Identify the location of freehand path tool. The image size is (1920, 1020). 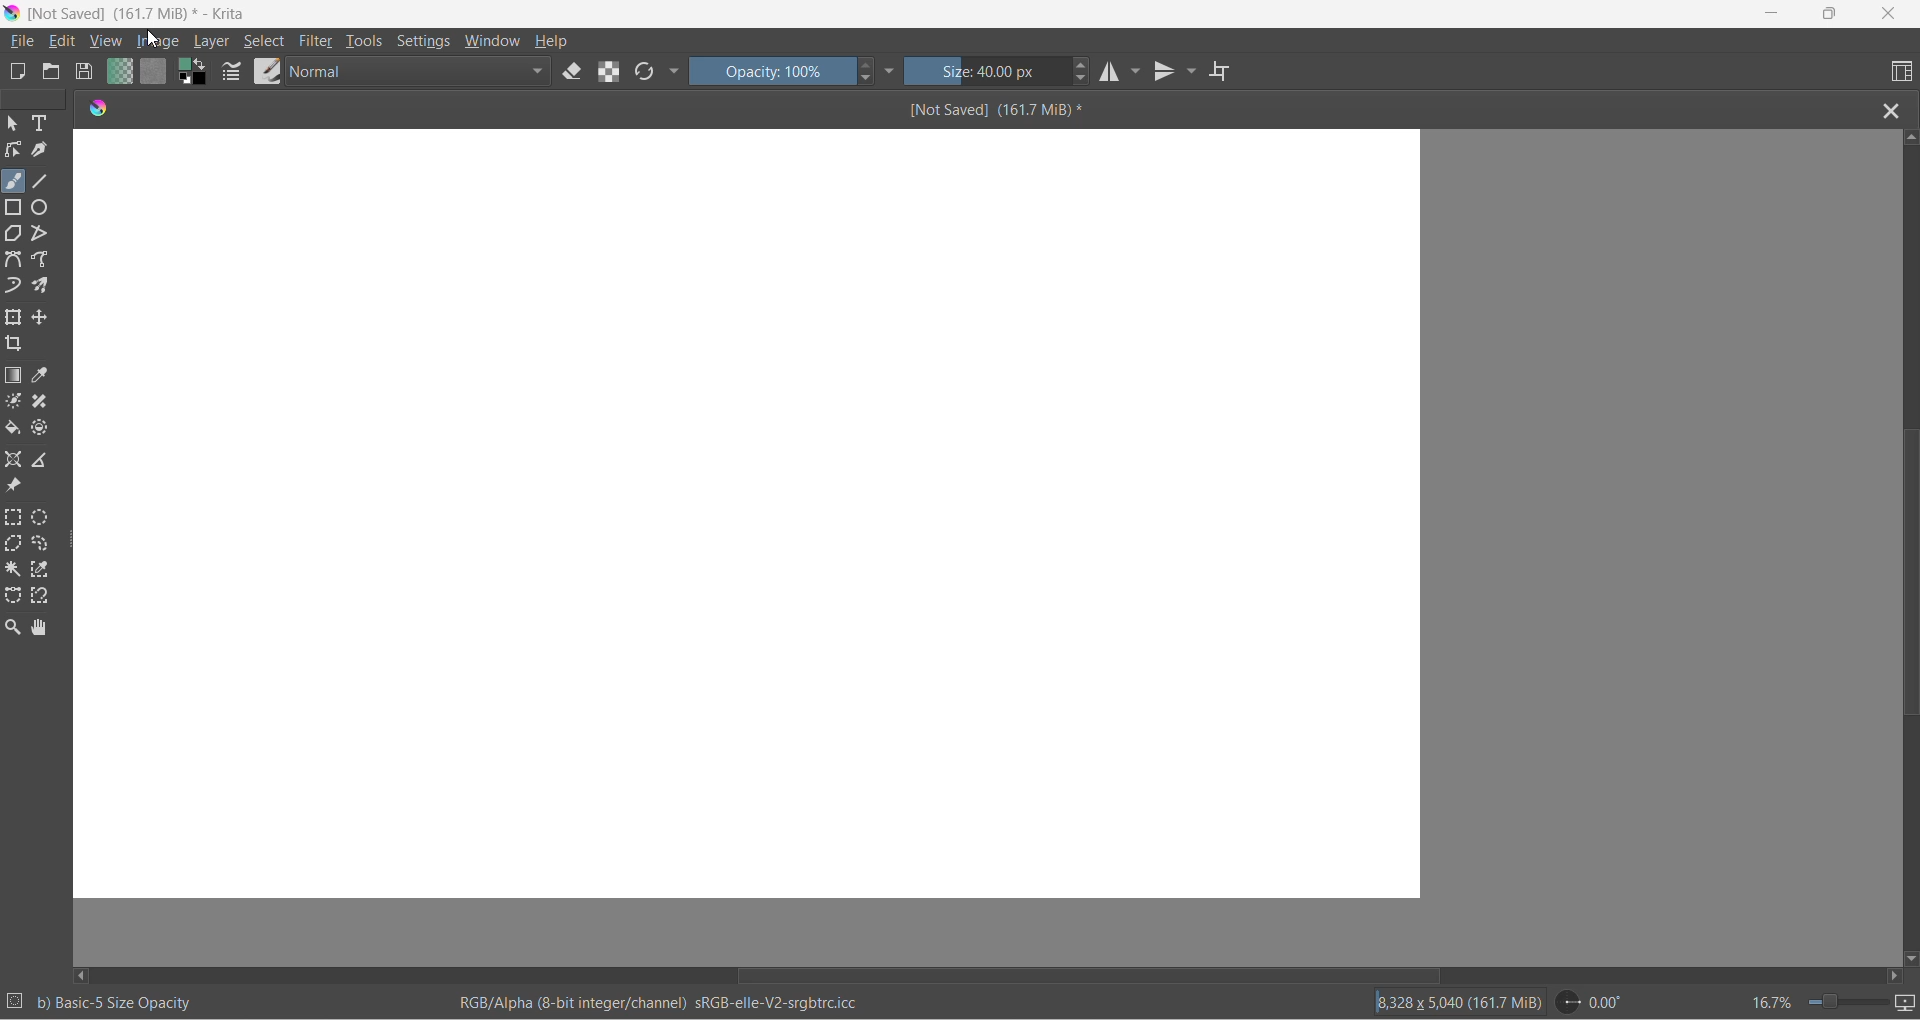
(45, 261).